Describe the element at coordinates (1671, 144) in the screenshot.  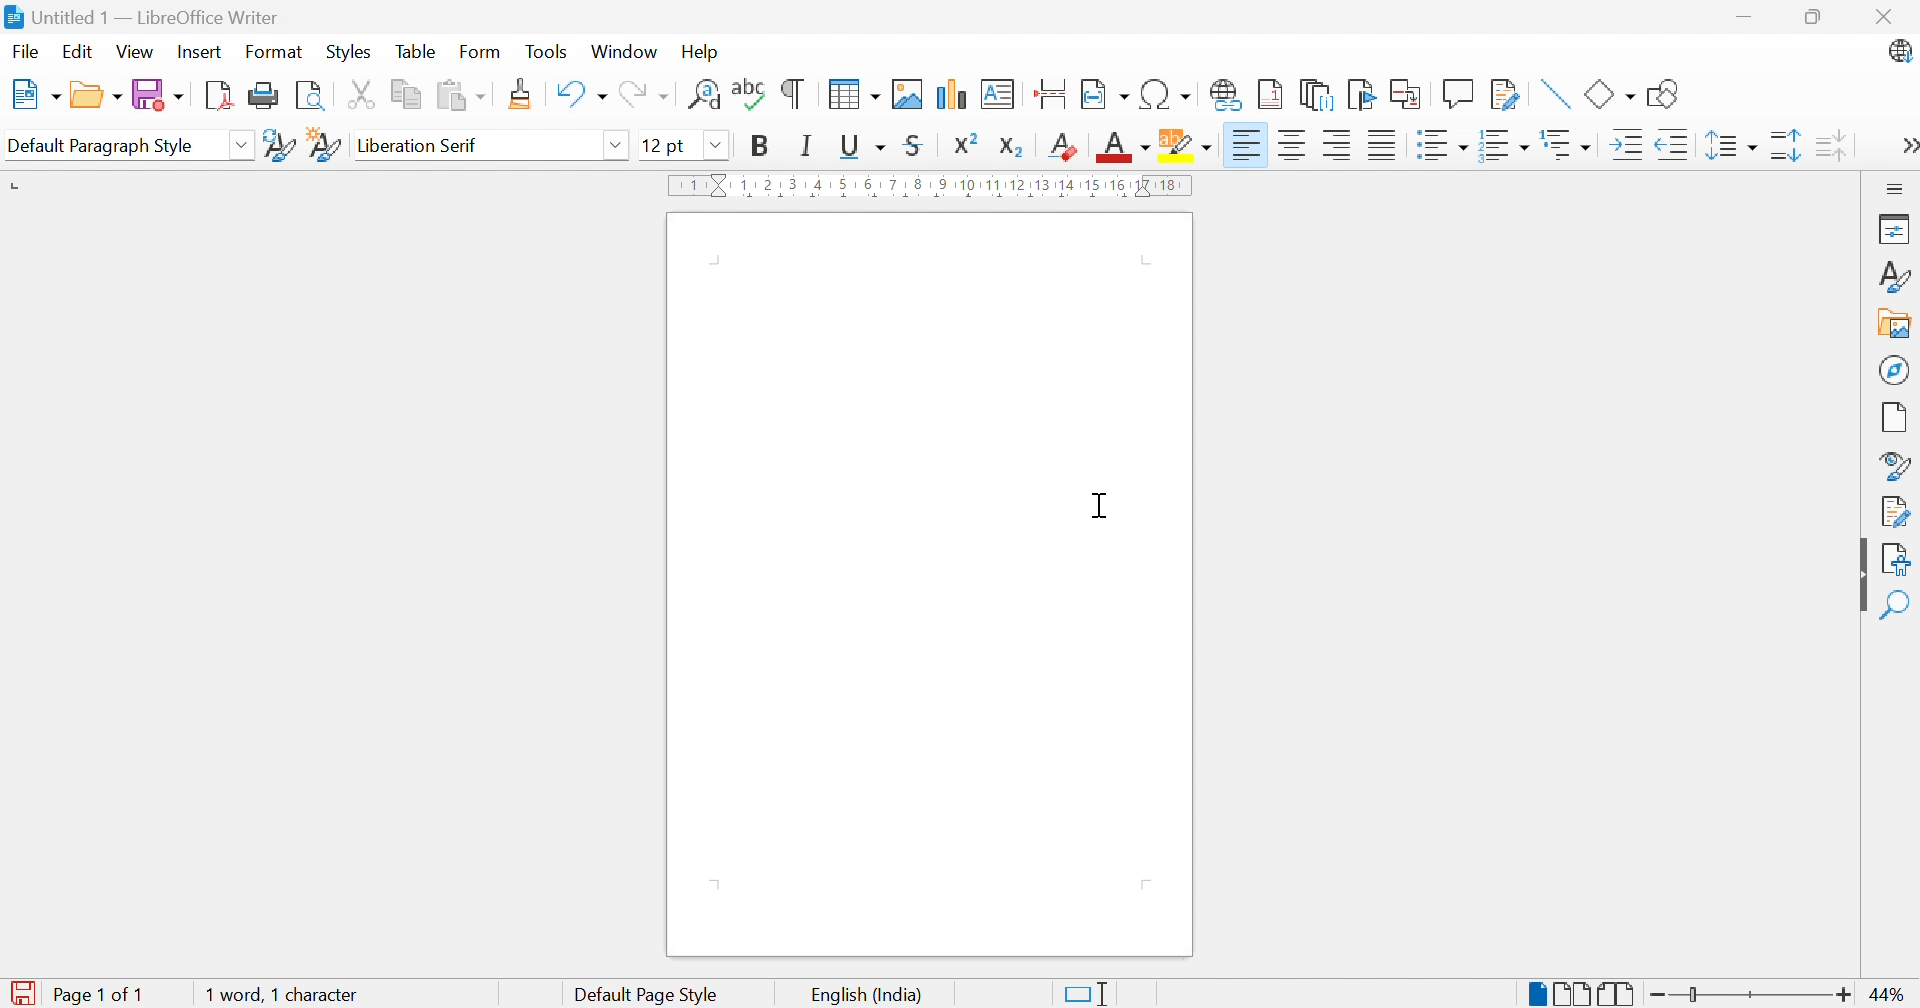
I see `Decrease indent` at that location.